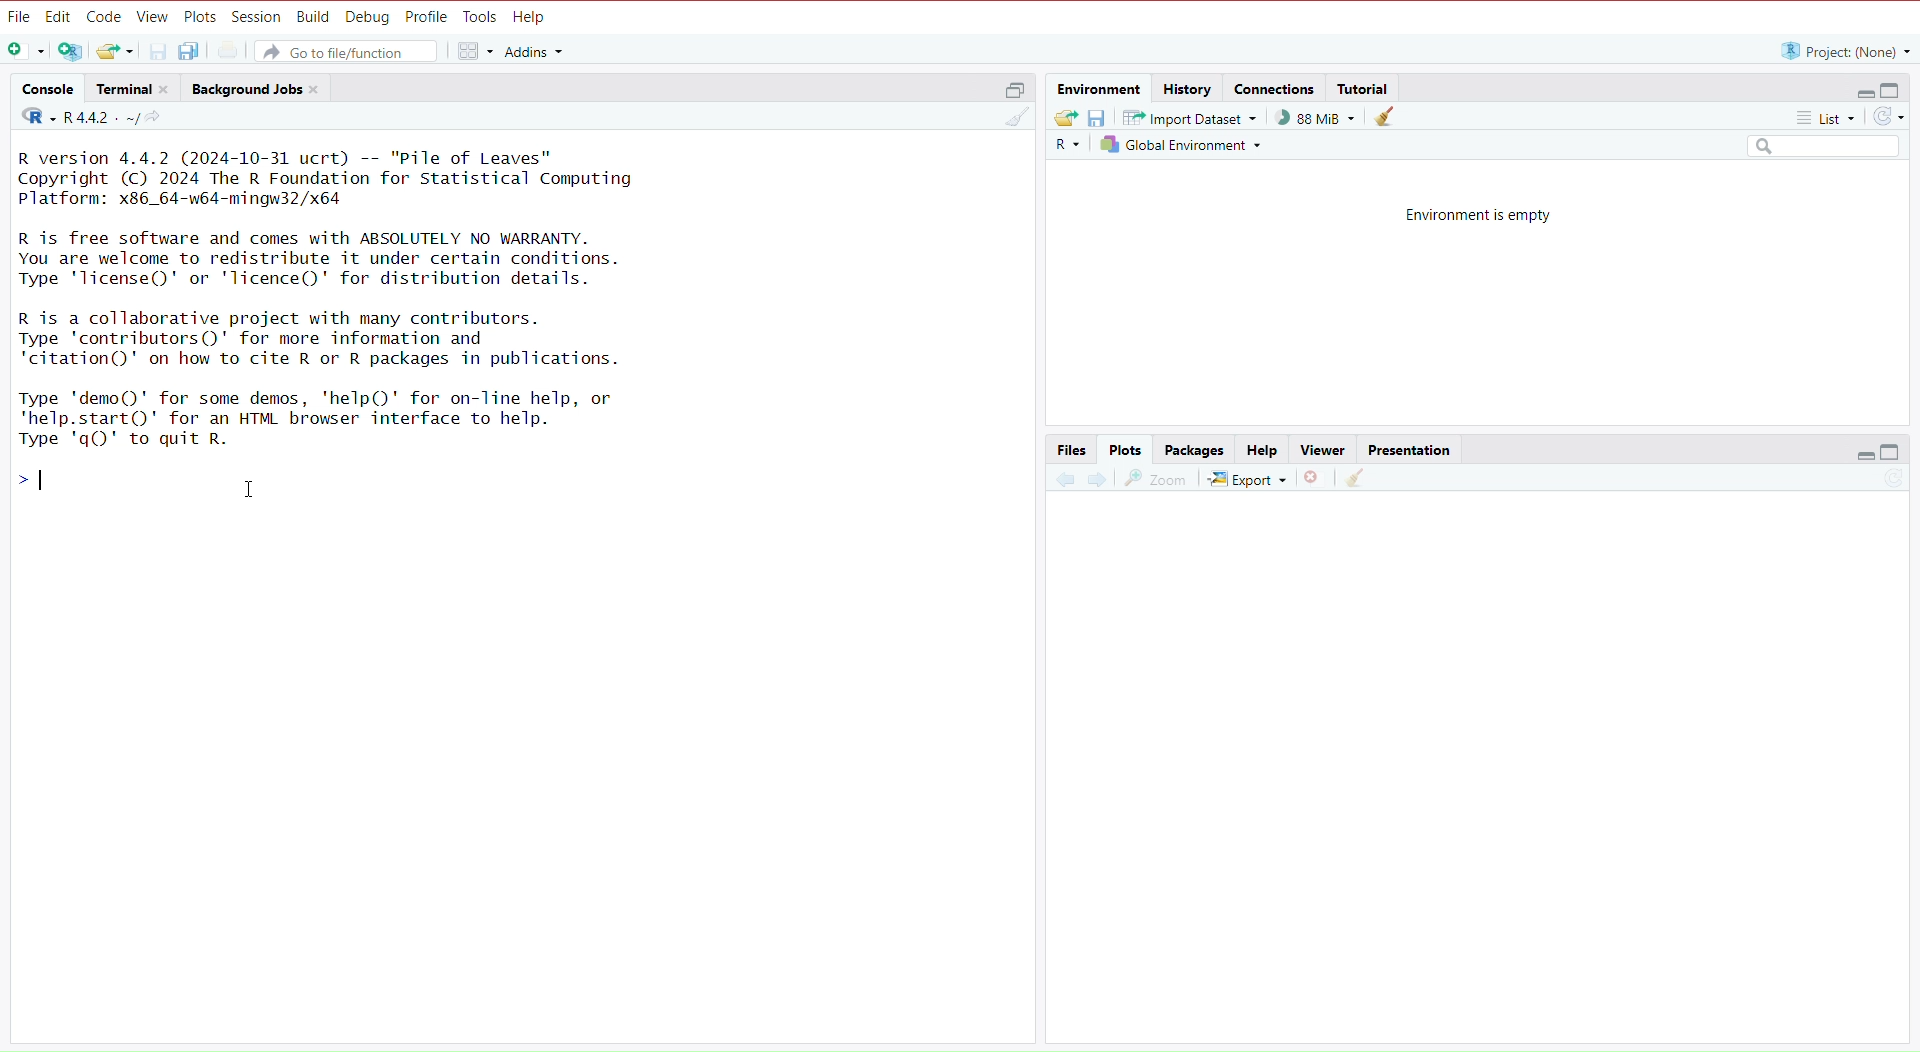 Image resolution: width=1920 pixels, height=1052 pixels. I want to click on Addins, so click(533, 53).